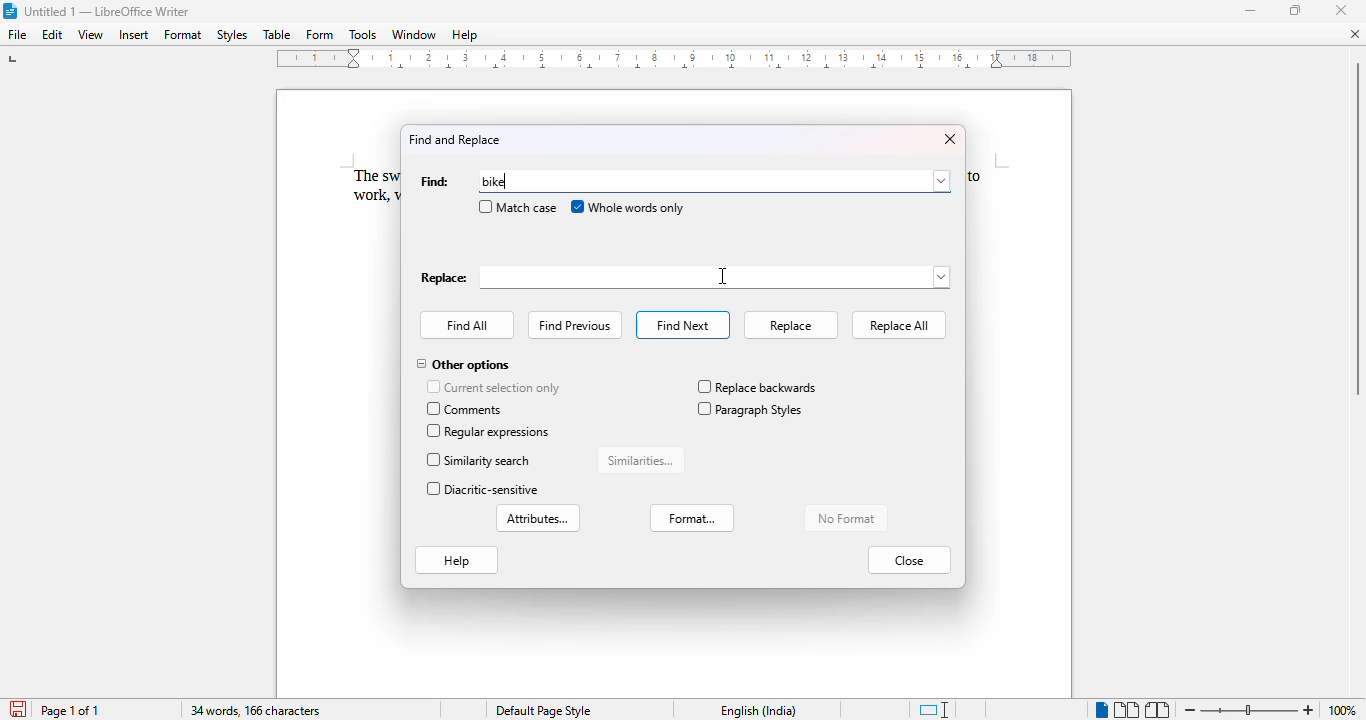 This screenshot has width=1366, height=720. Describe the element at coordinates (897, 326) in the screenshot. I see `replace all` at that location.